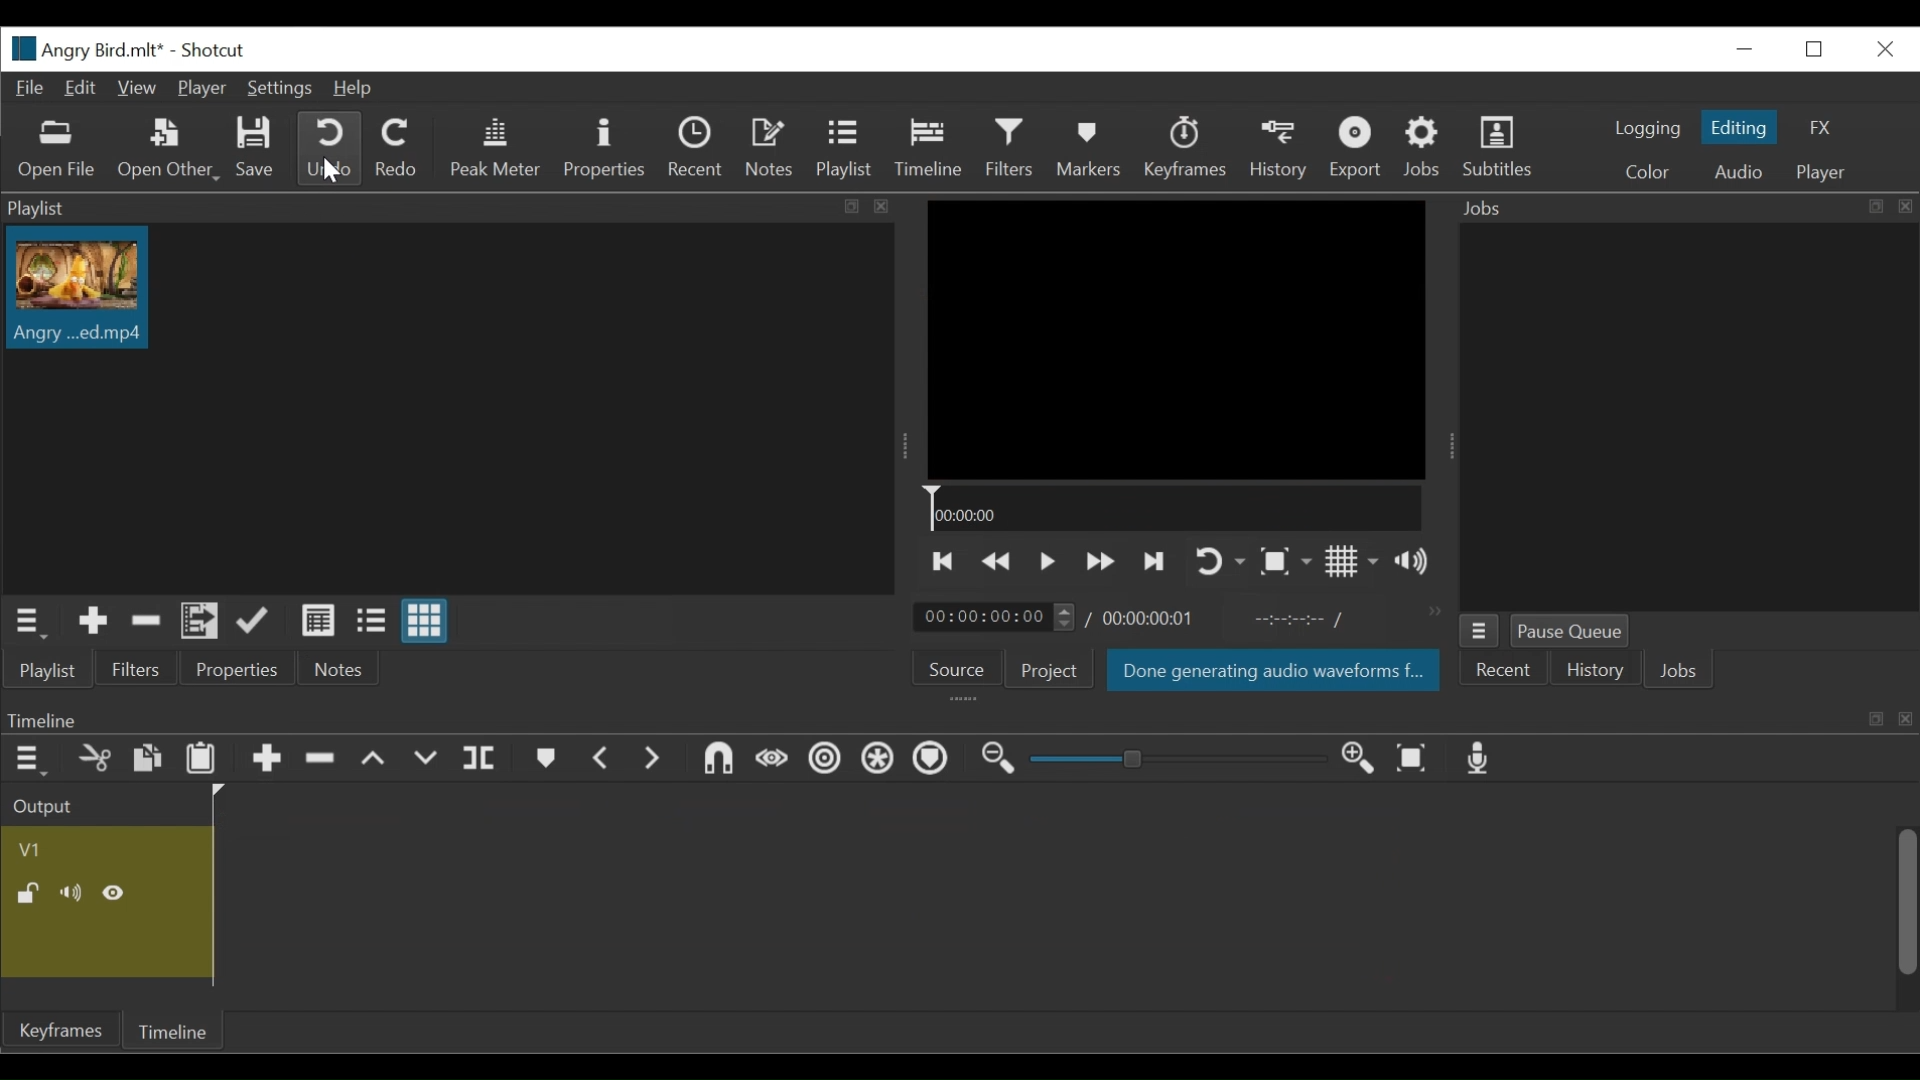 The height and width of the screenshot is (1080, 1920). What do you see at coordinates (427, 620) in the screenshot?
I see `View as icon` at bounding box center [427, 620].